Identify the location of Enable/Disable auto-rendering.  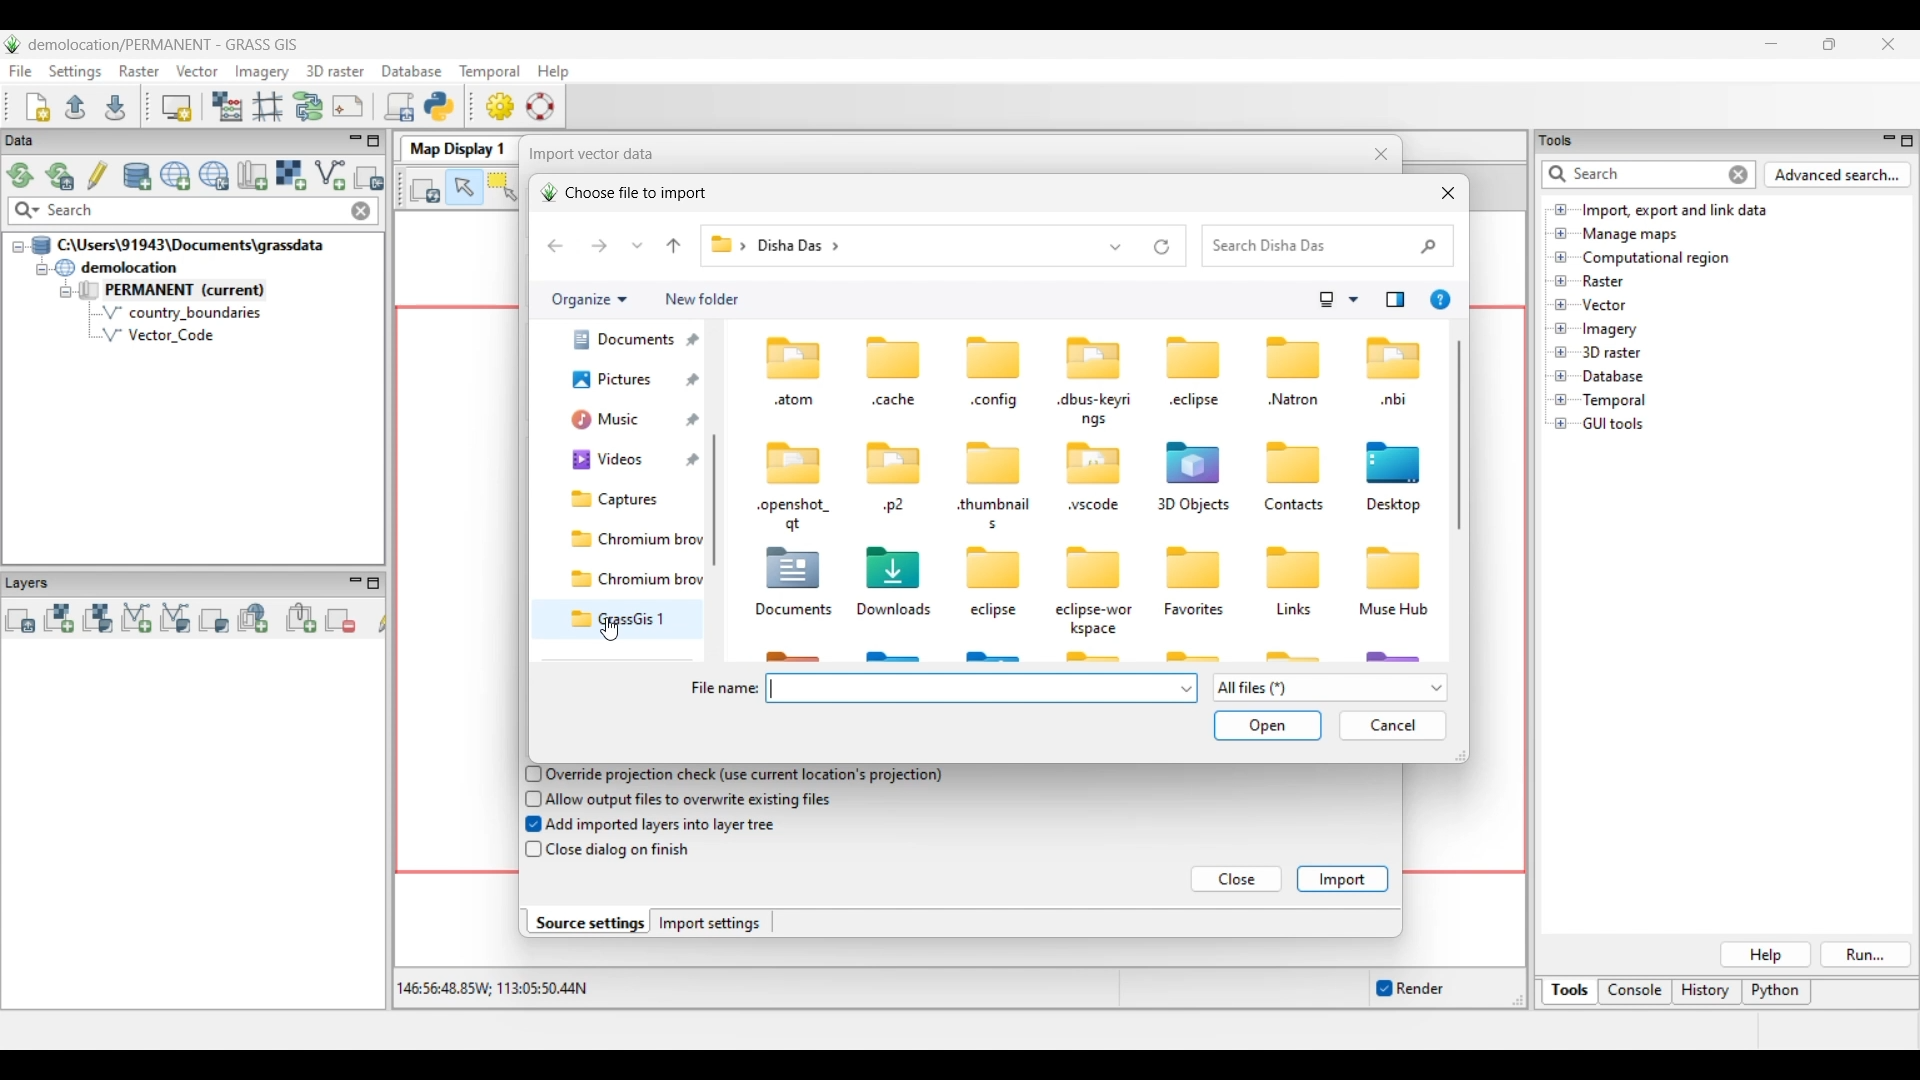
(1409, 989).